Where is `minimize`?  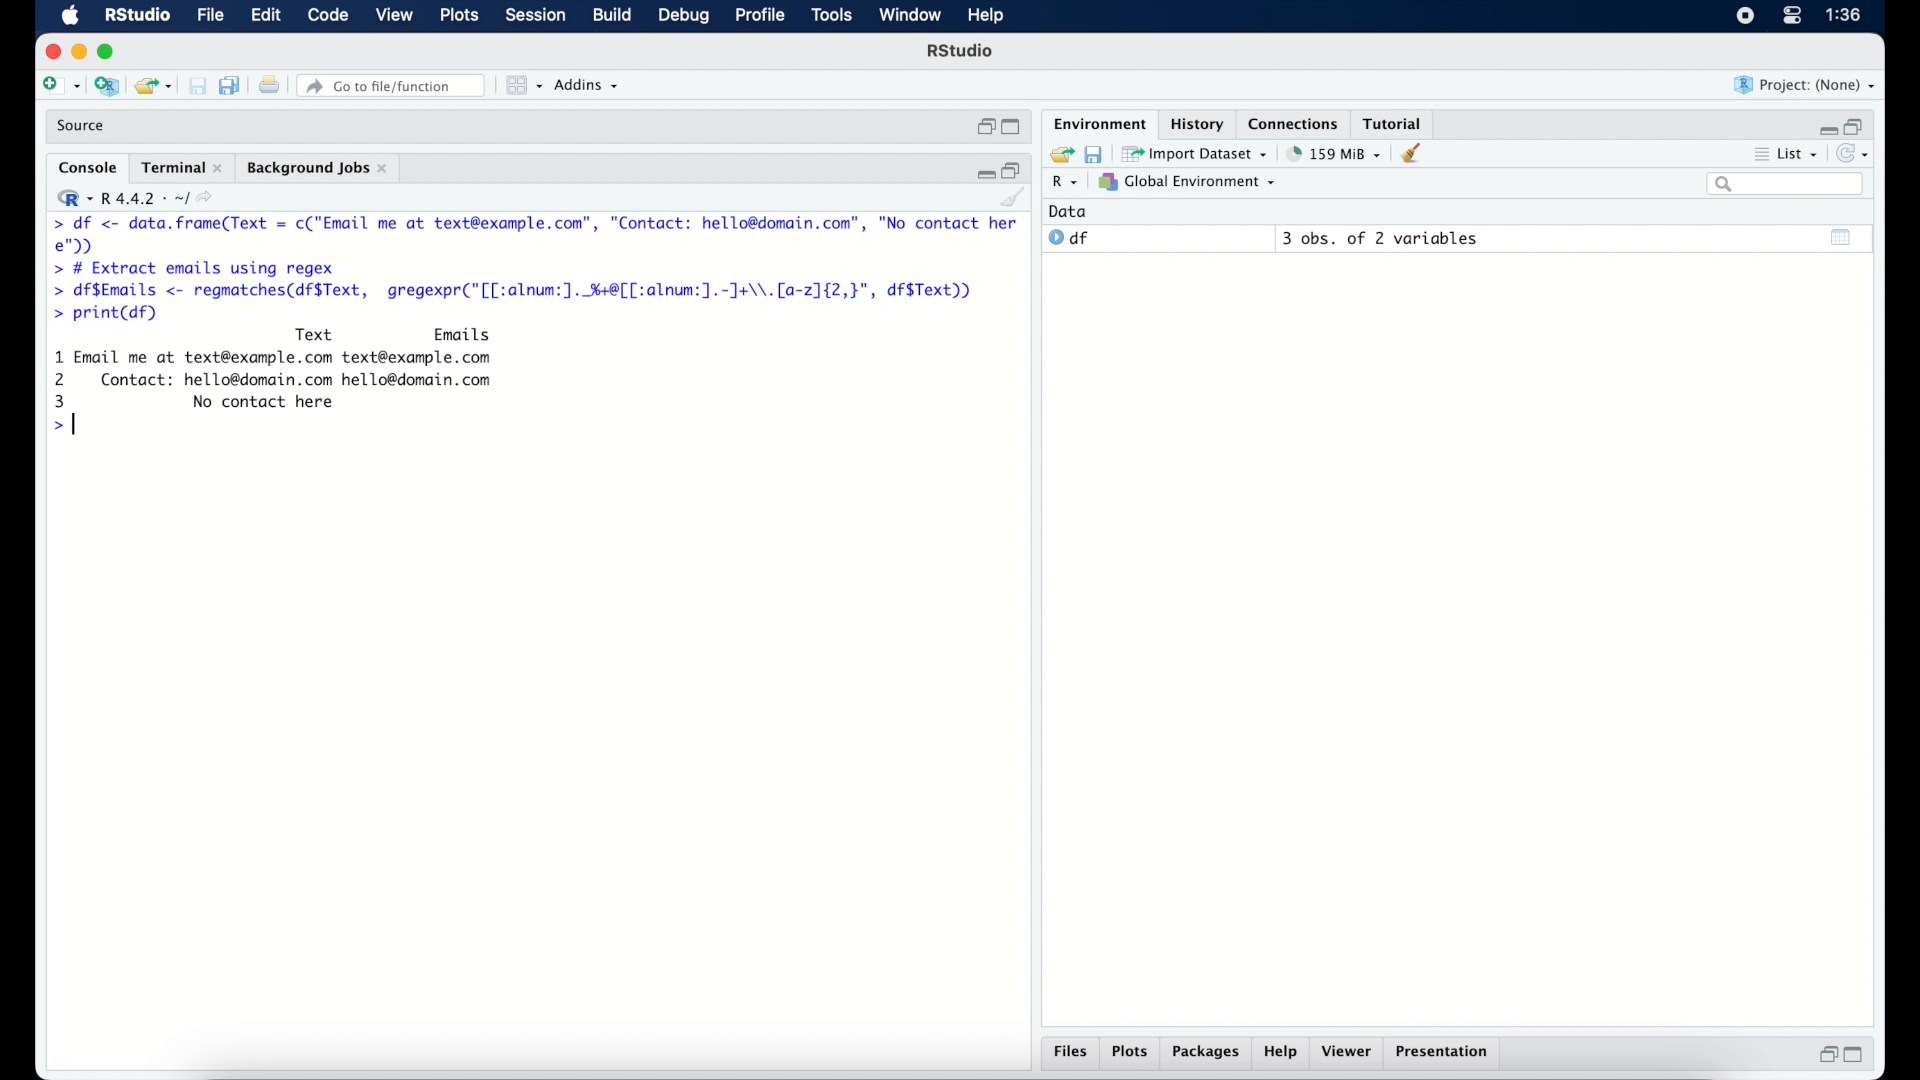 minimize is located at coordinates (983, 173).